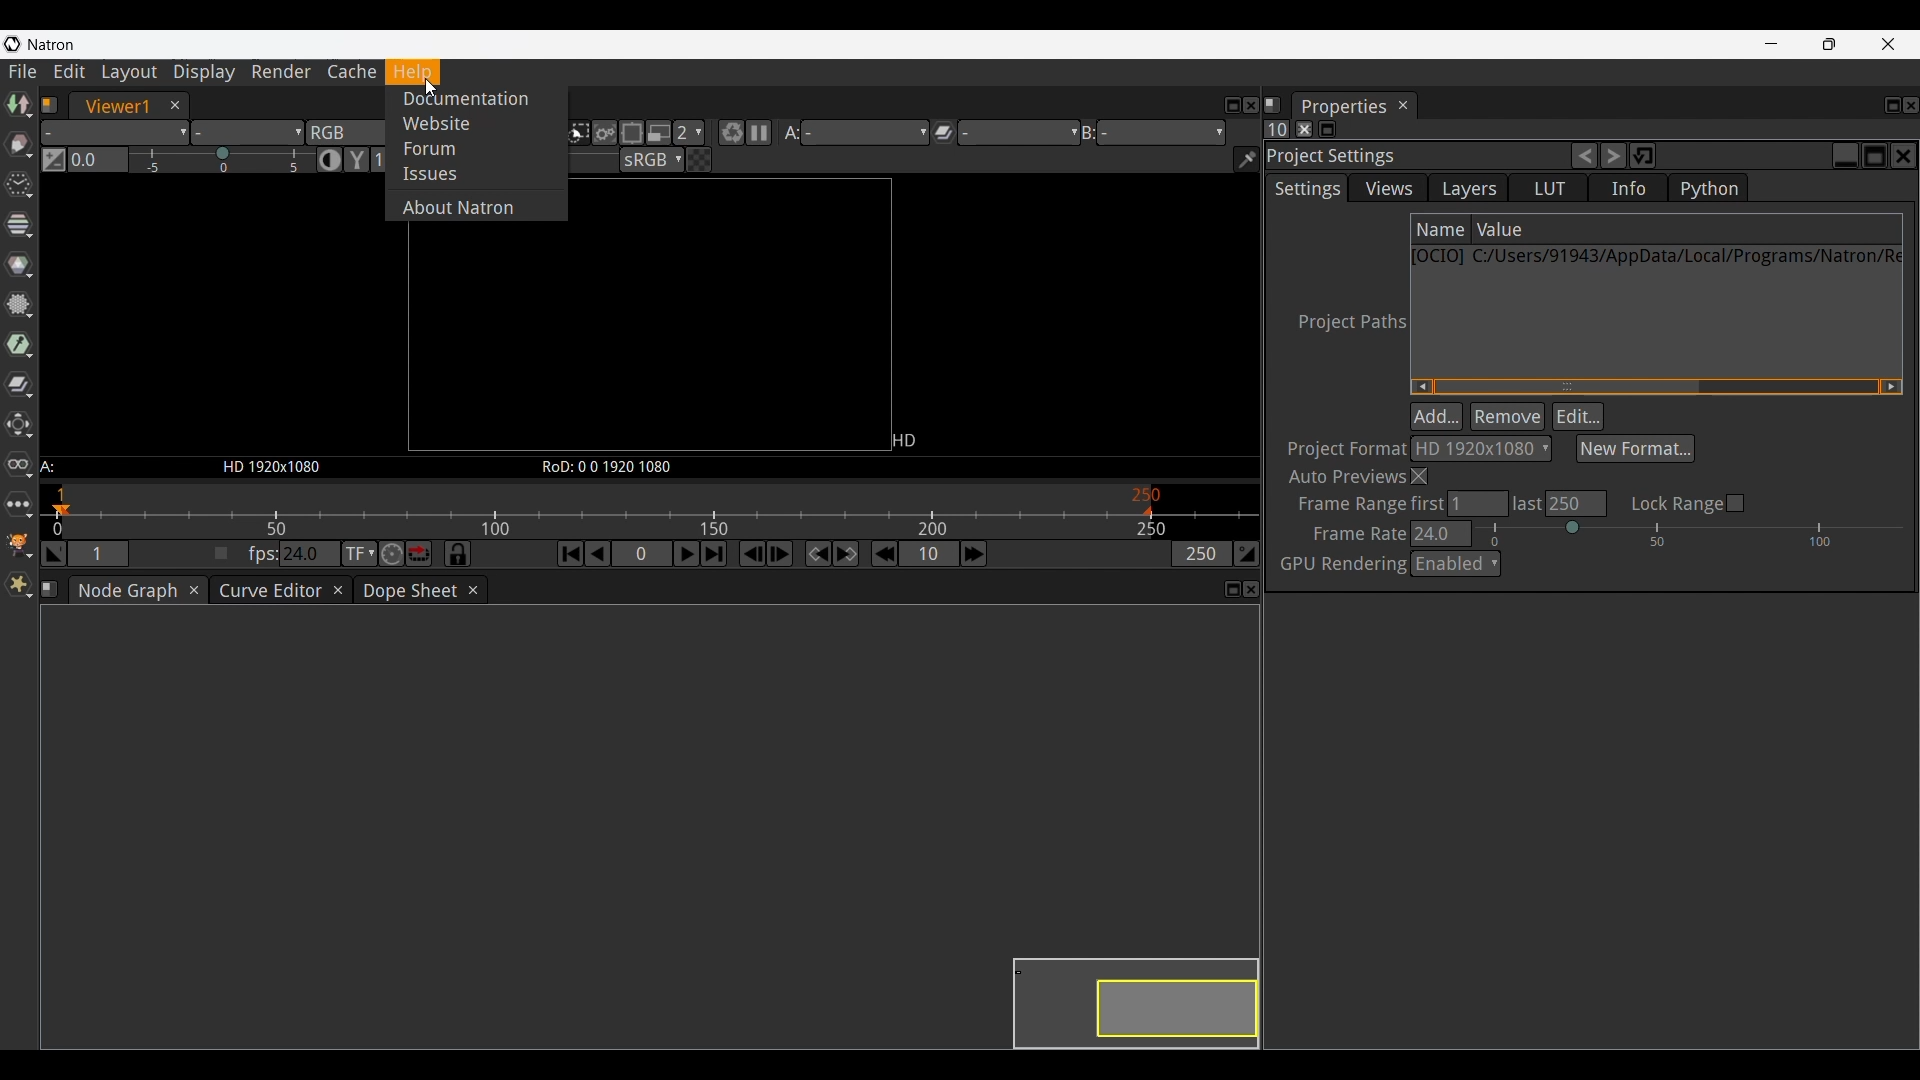  Describe the element at coordinates (406, 591) in the screenshot. I see `Dope sheet` at that location.